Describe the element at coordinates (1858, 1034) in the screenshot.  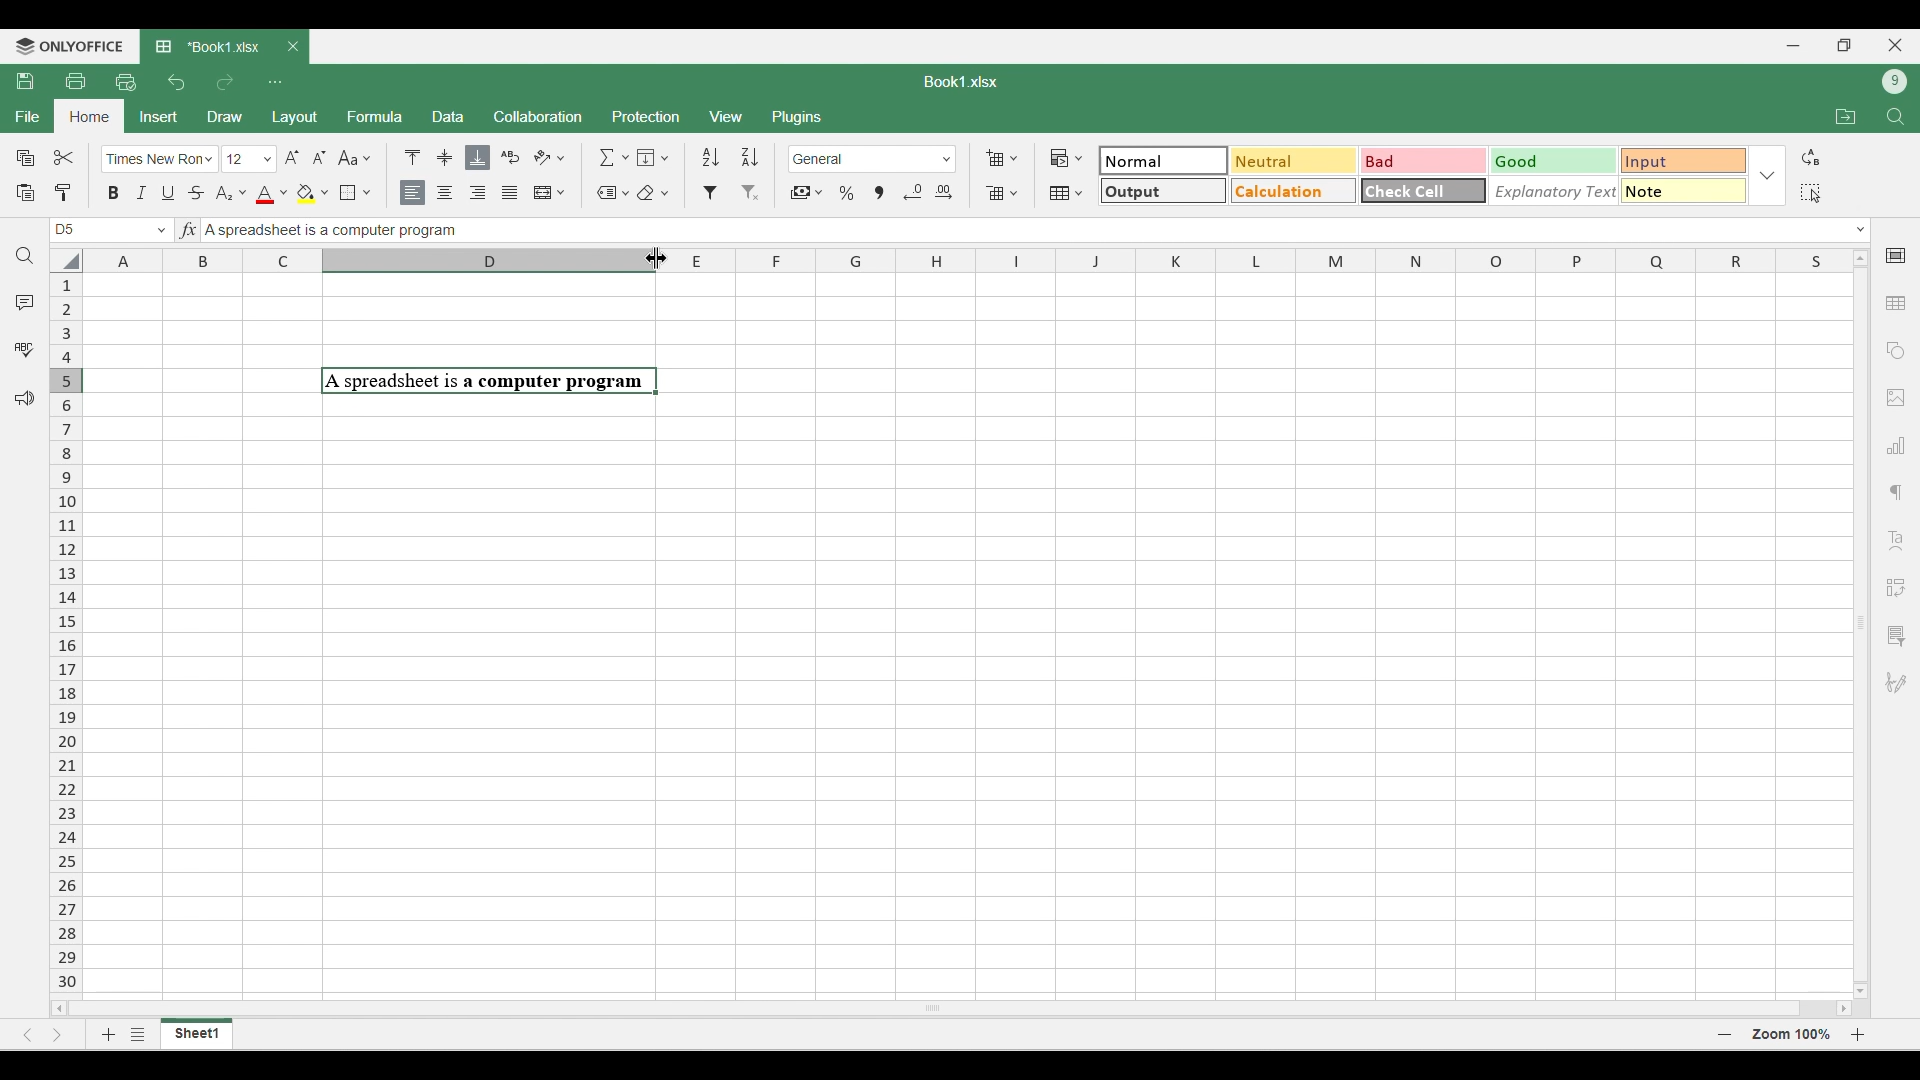
I see `Zoom in` at that location.